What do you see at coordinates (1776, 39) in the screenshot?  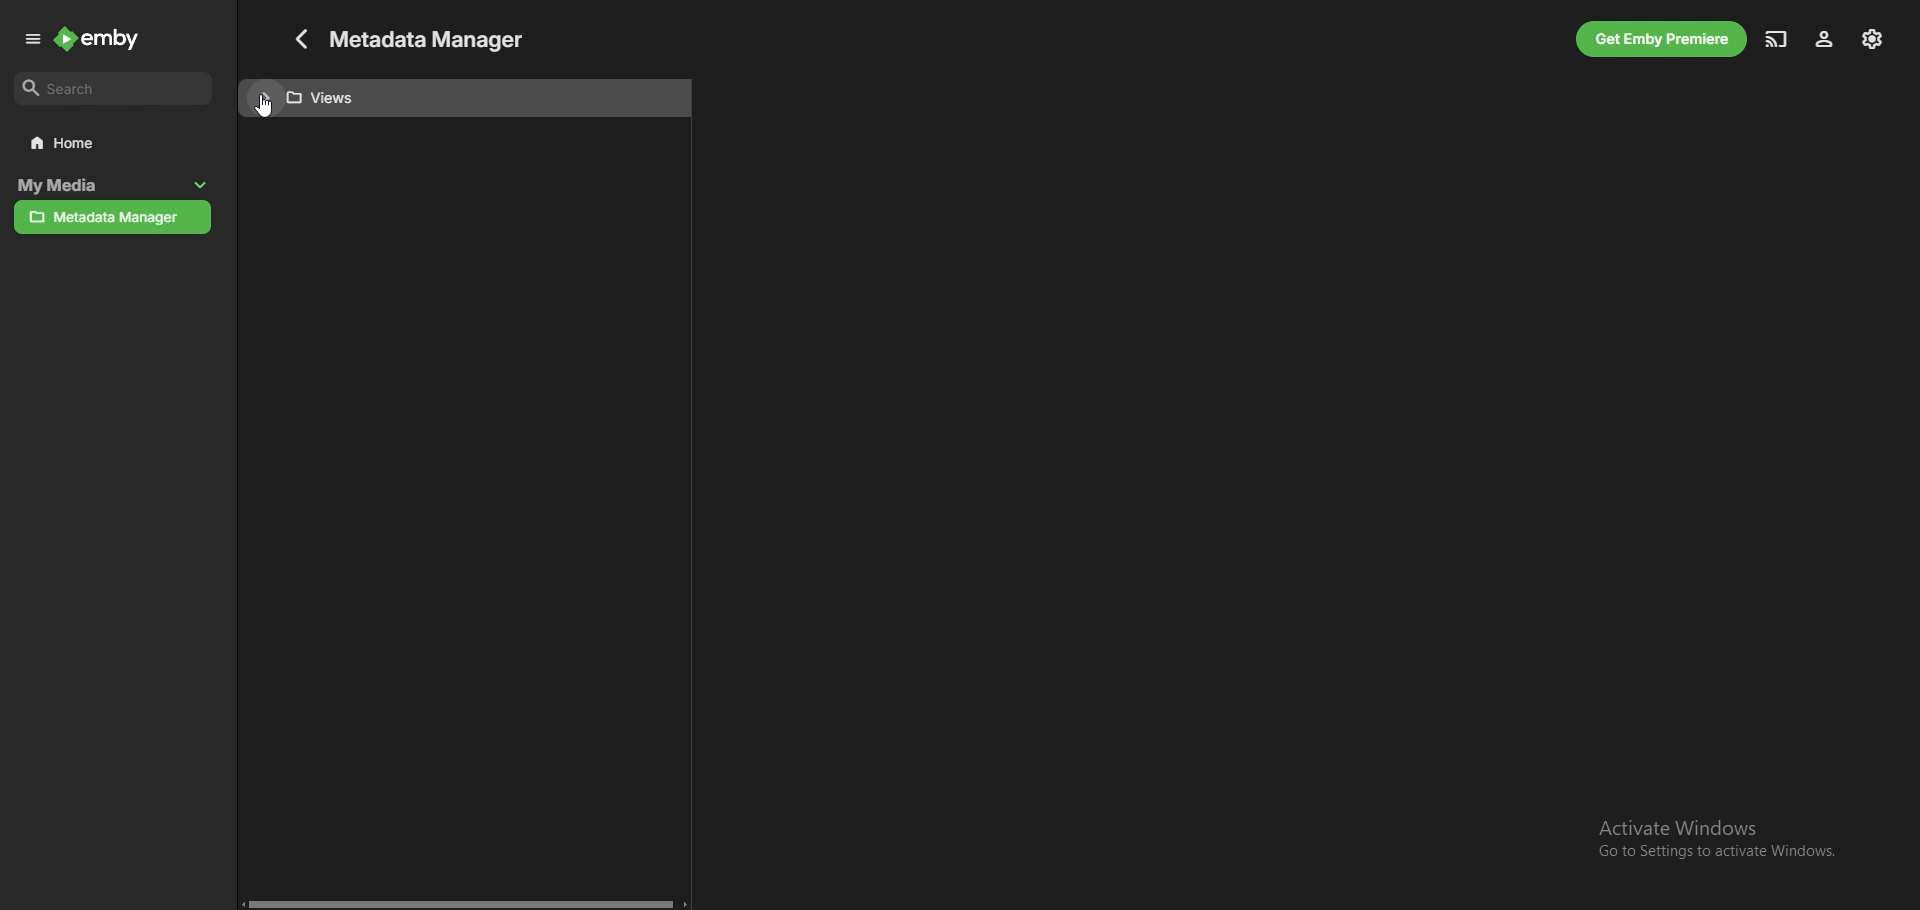 I see `cast` at bounding box center [1776, 39].